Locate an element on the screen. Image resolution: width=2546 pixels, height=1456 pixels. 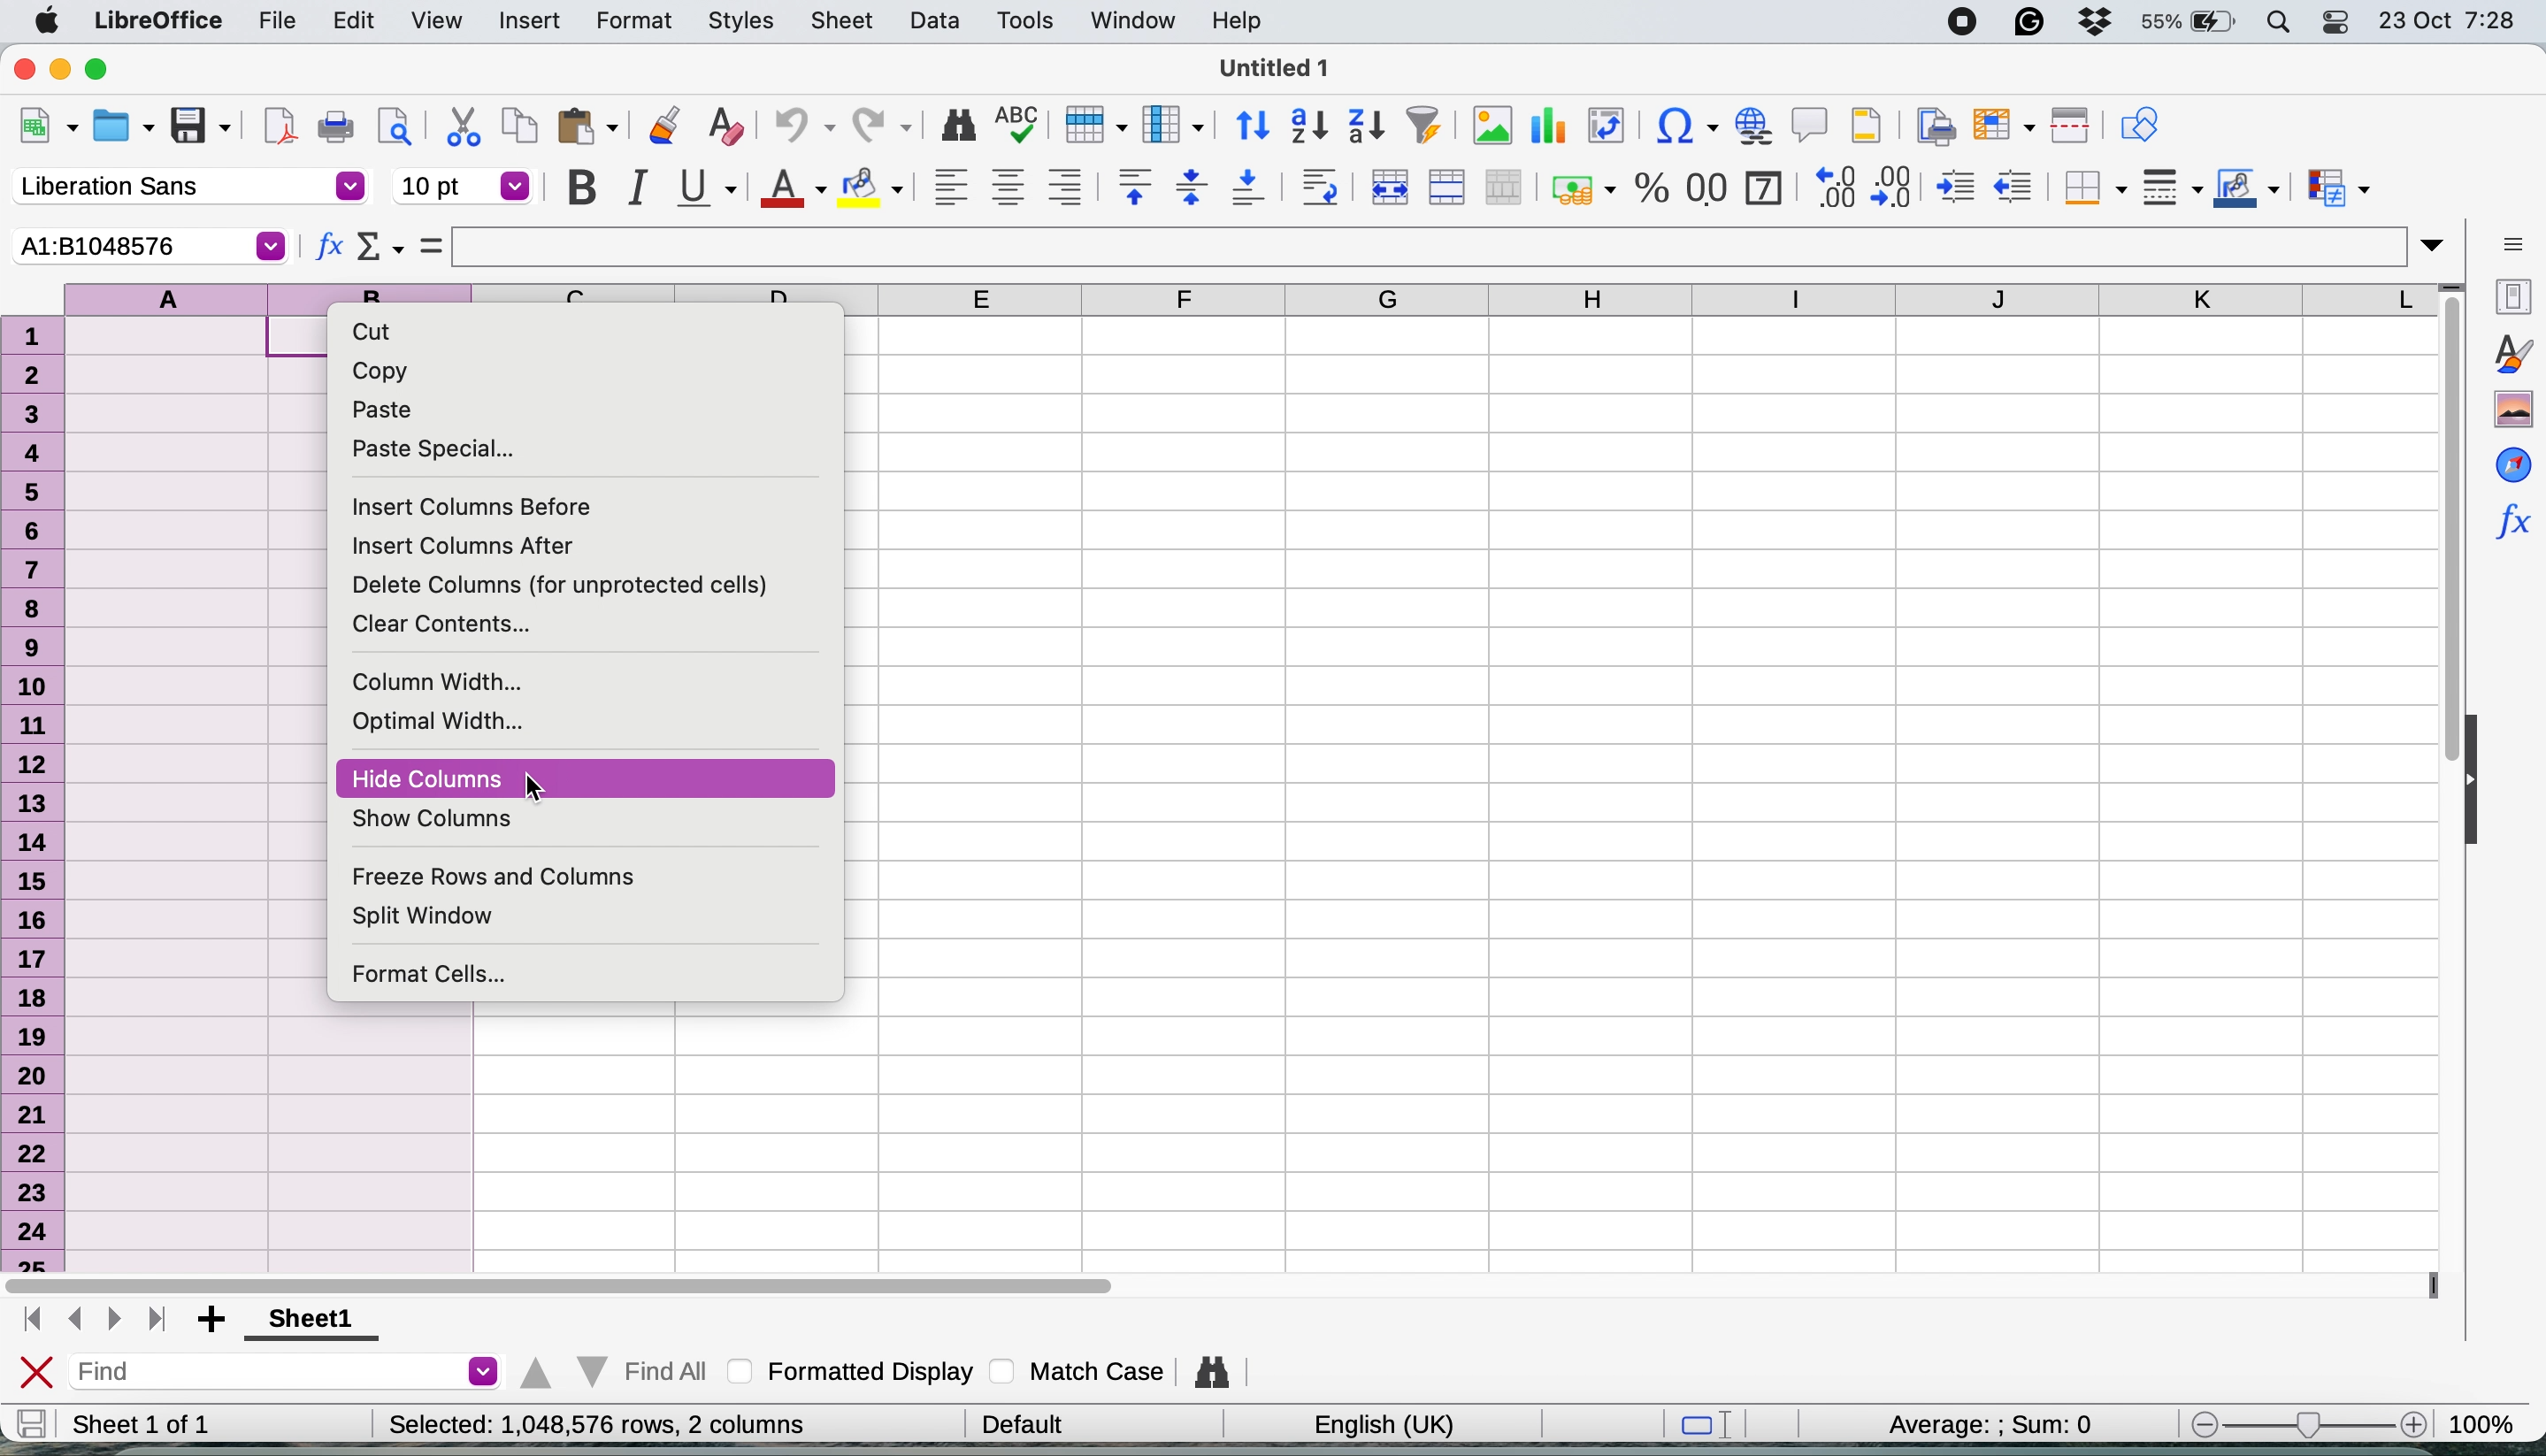
headers and footers is located at coordinates (1869, 125).